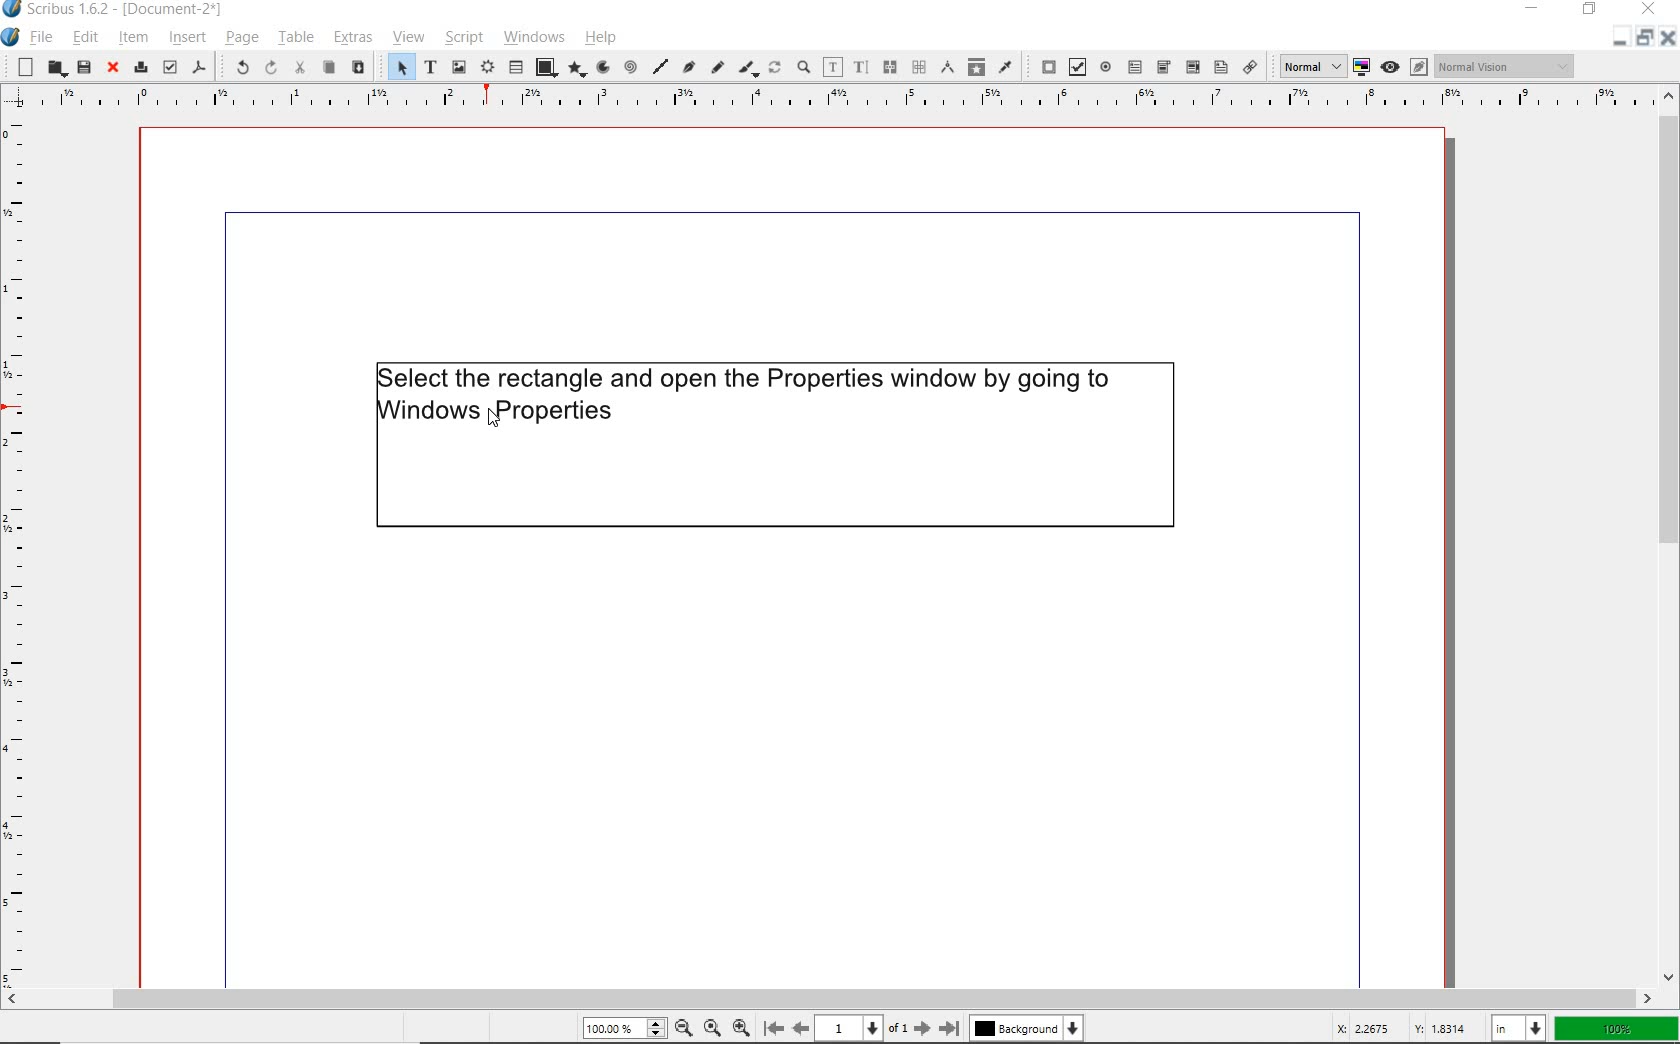 This screenshot has height=1044, width=1680. Describe the element at coordinates (577, 69) in the screenshot. I see `polygon` at that location.